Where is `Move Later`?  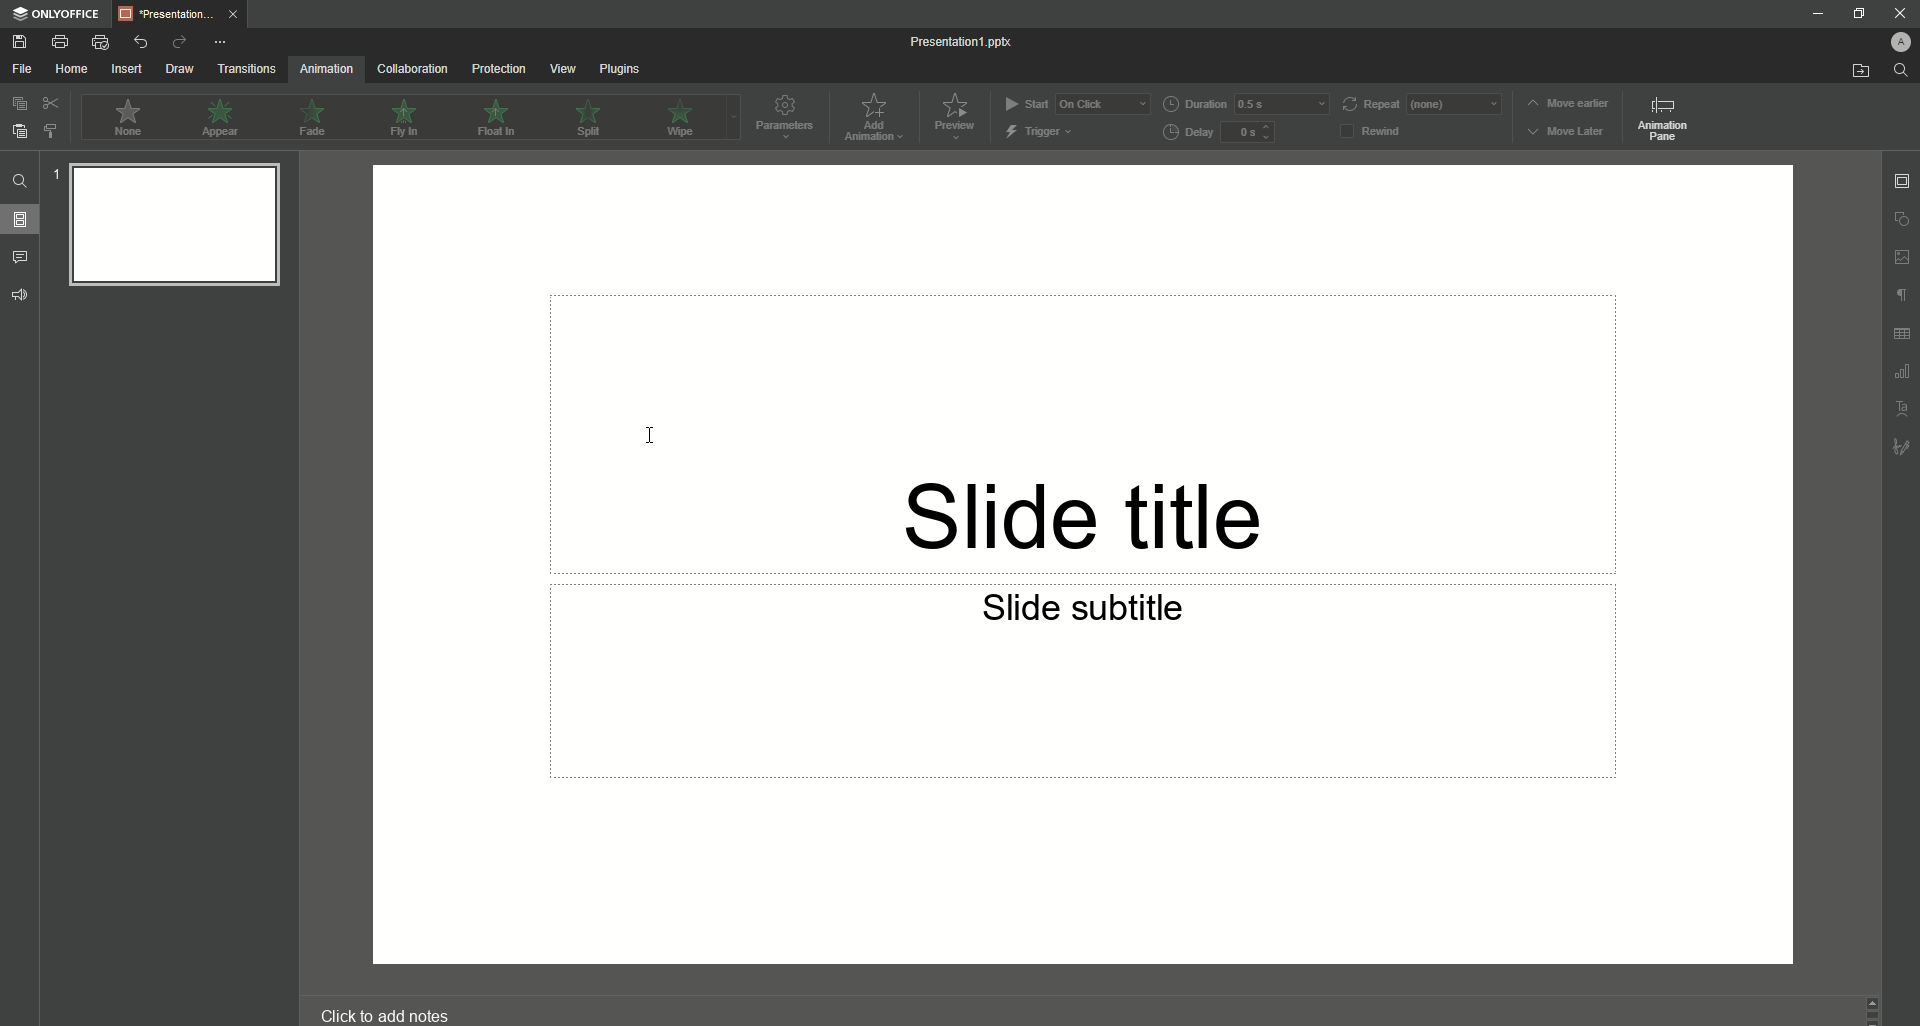
Move Later is located at coordinates (1567, 133).